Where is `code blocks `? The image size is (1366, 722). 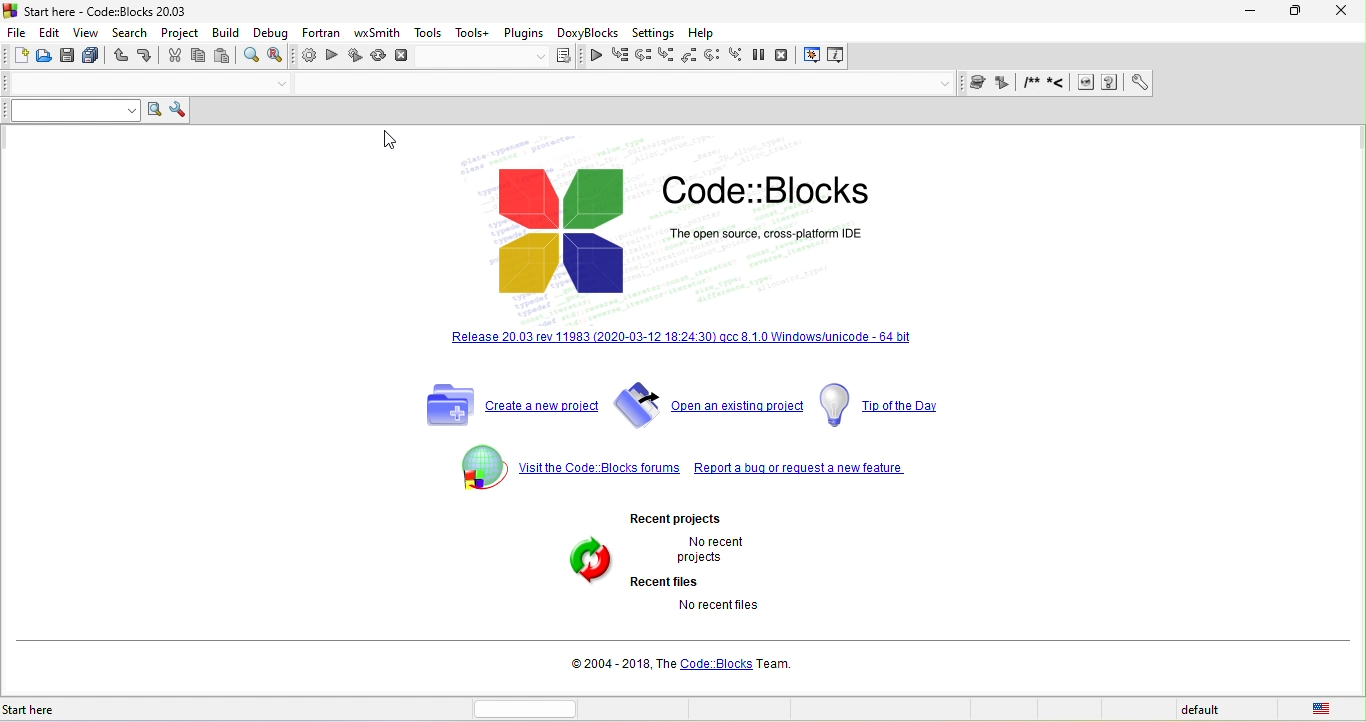 code blocks  is located at coordinates (781, 185).